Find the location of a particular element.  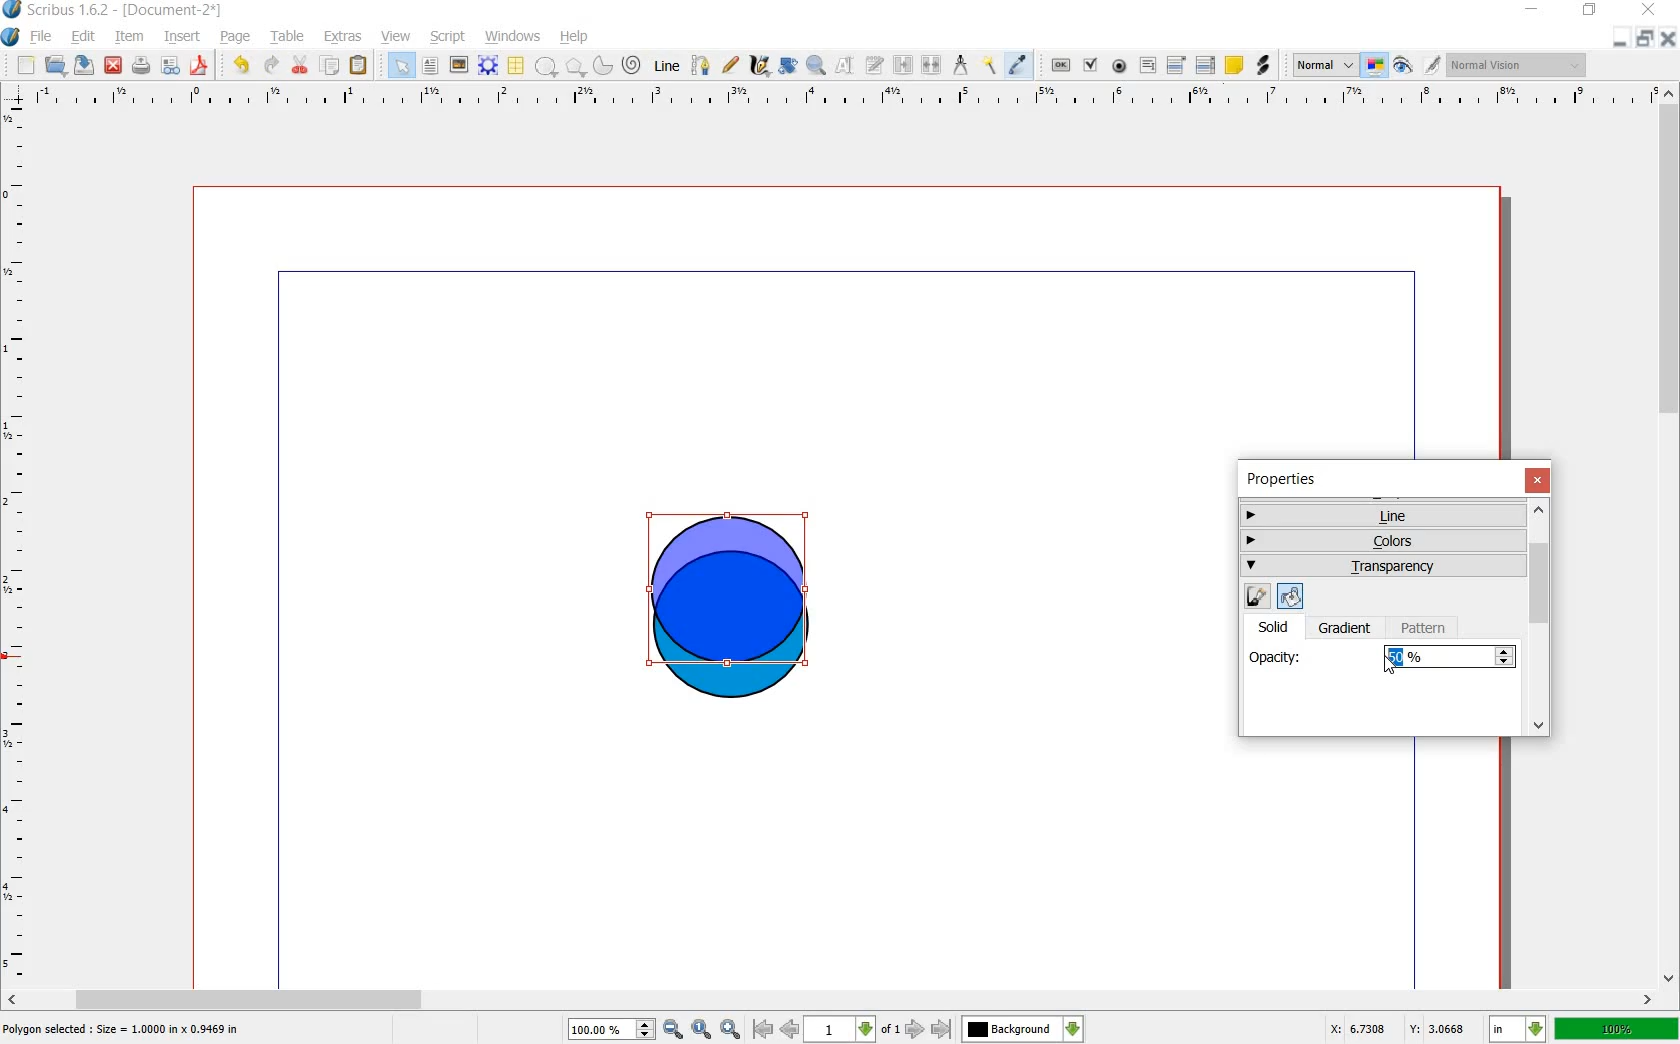

preview mode is located at coordinates (1402, 69).